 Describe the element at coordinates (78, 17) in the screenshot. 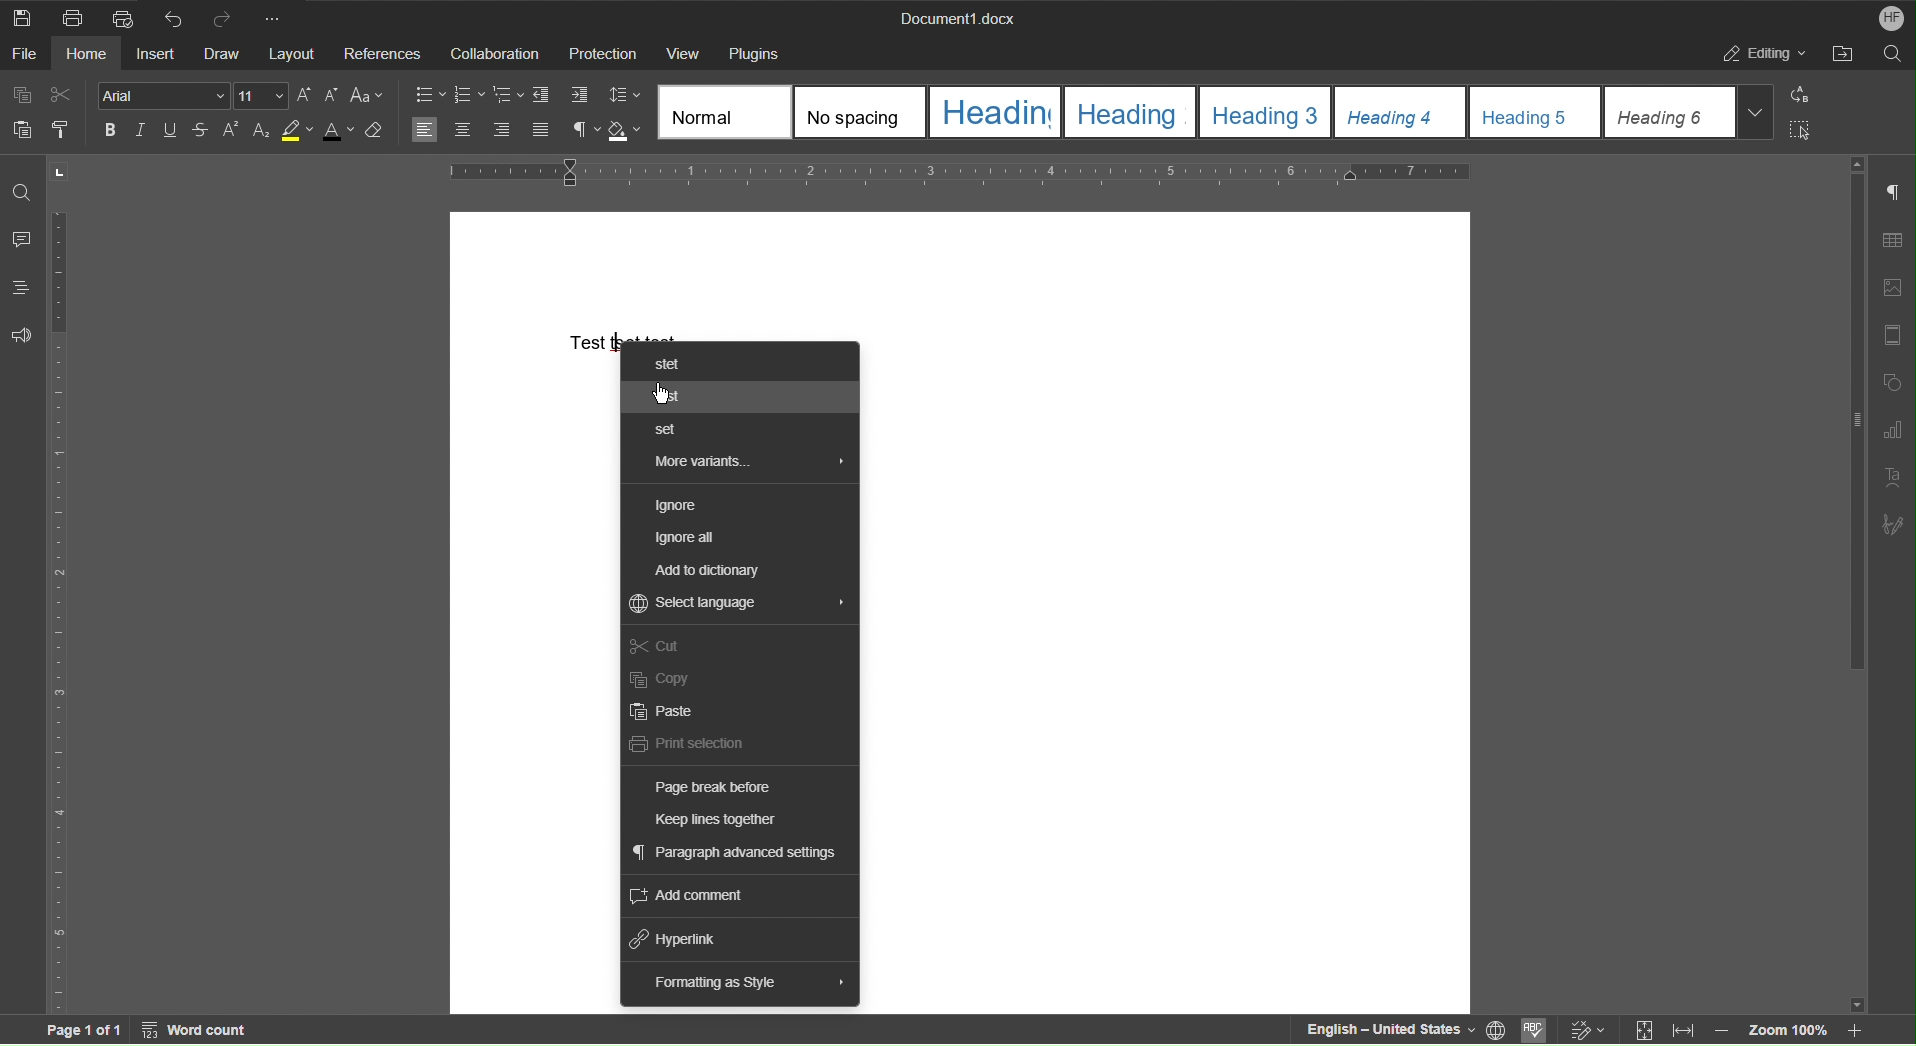

I see `Print` at that location.